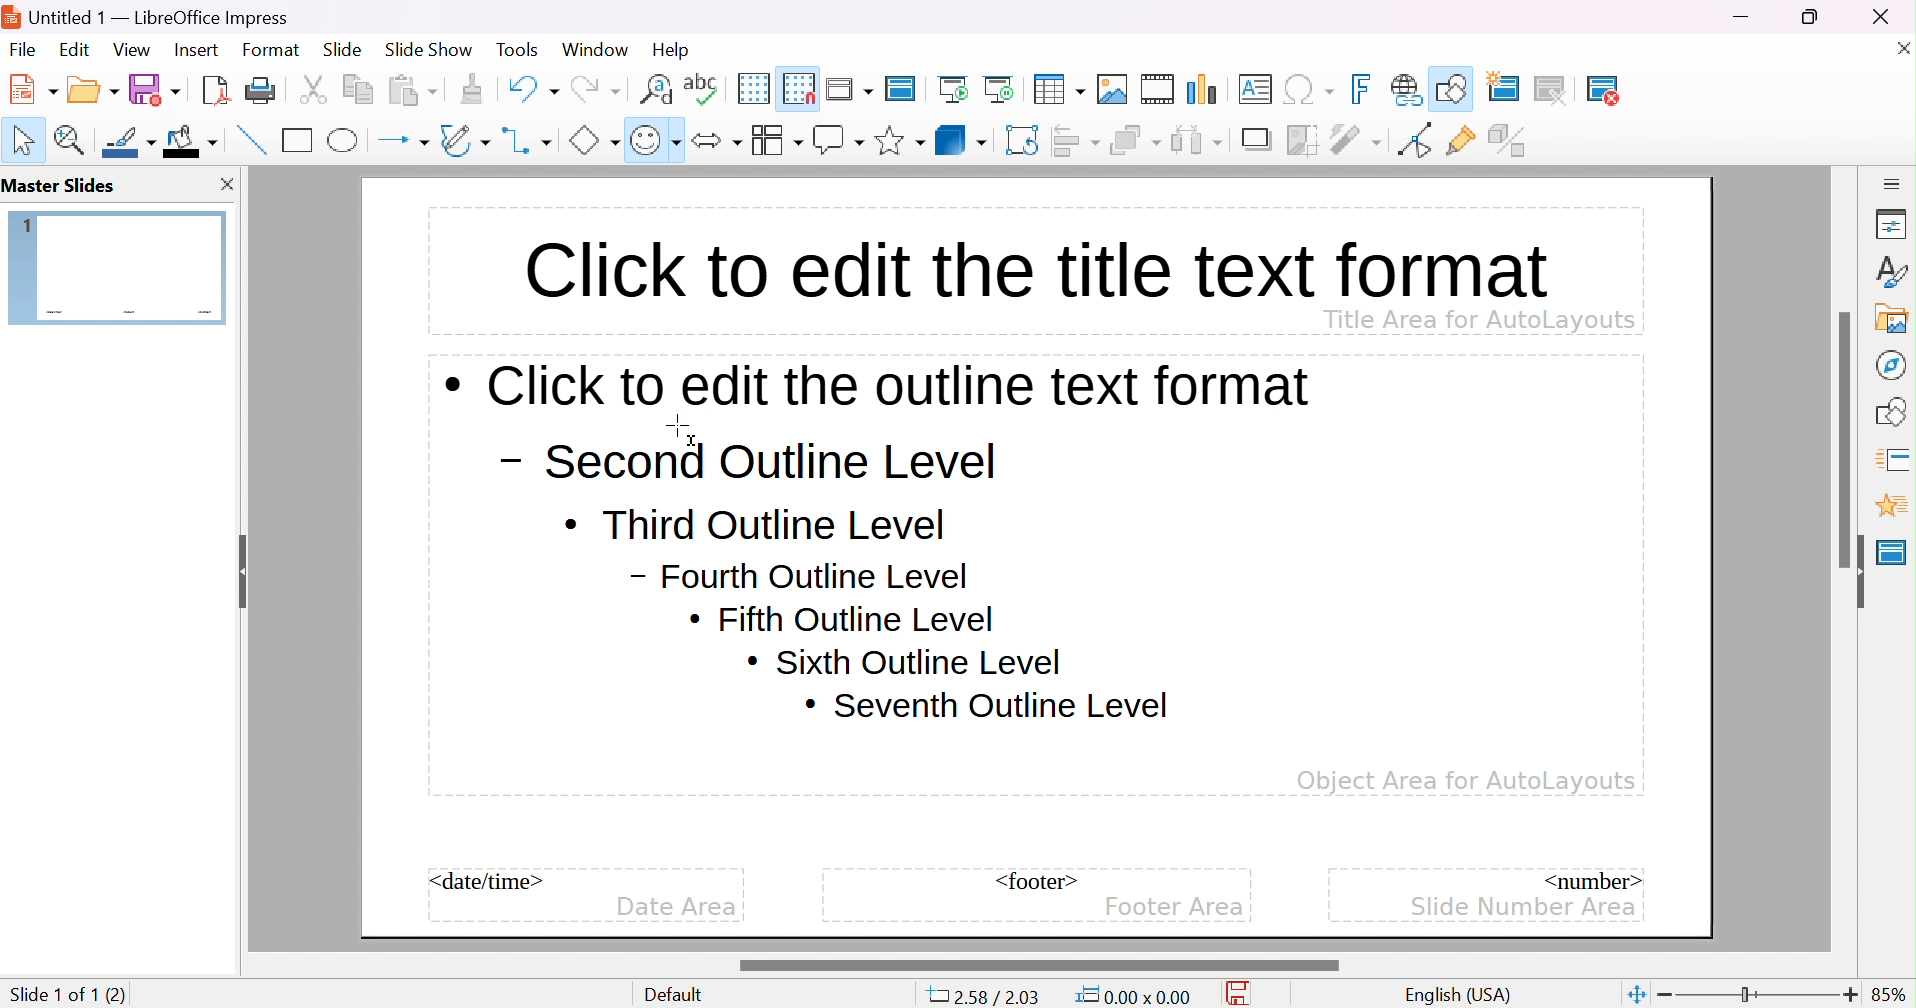 The image size is (1916, 1008). Describe the element at coordinates (683, 429) in the screenshot. I see `cursor` at that location.